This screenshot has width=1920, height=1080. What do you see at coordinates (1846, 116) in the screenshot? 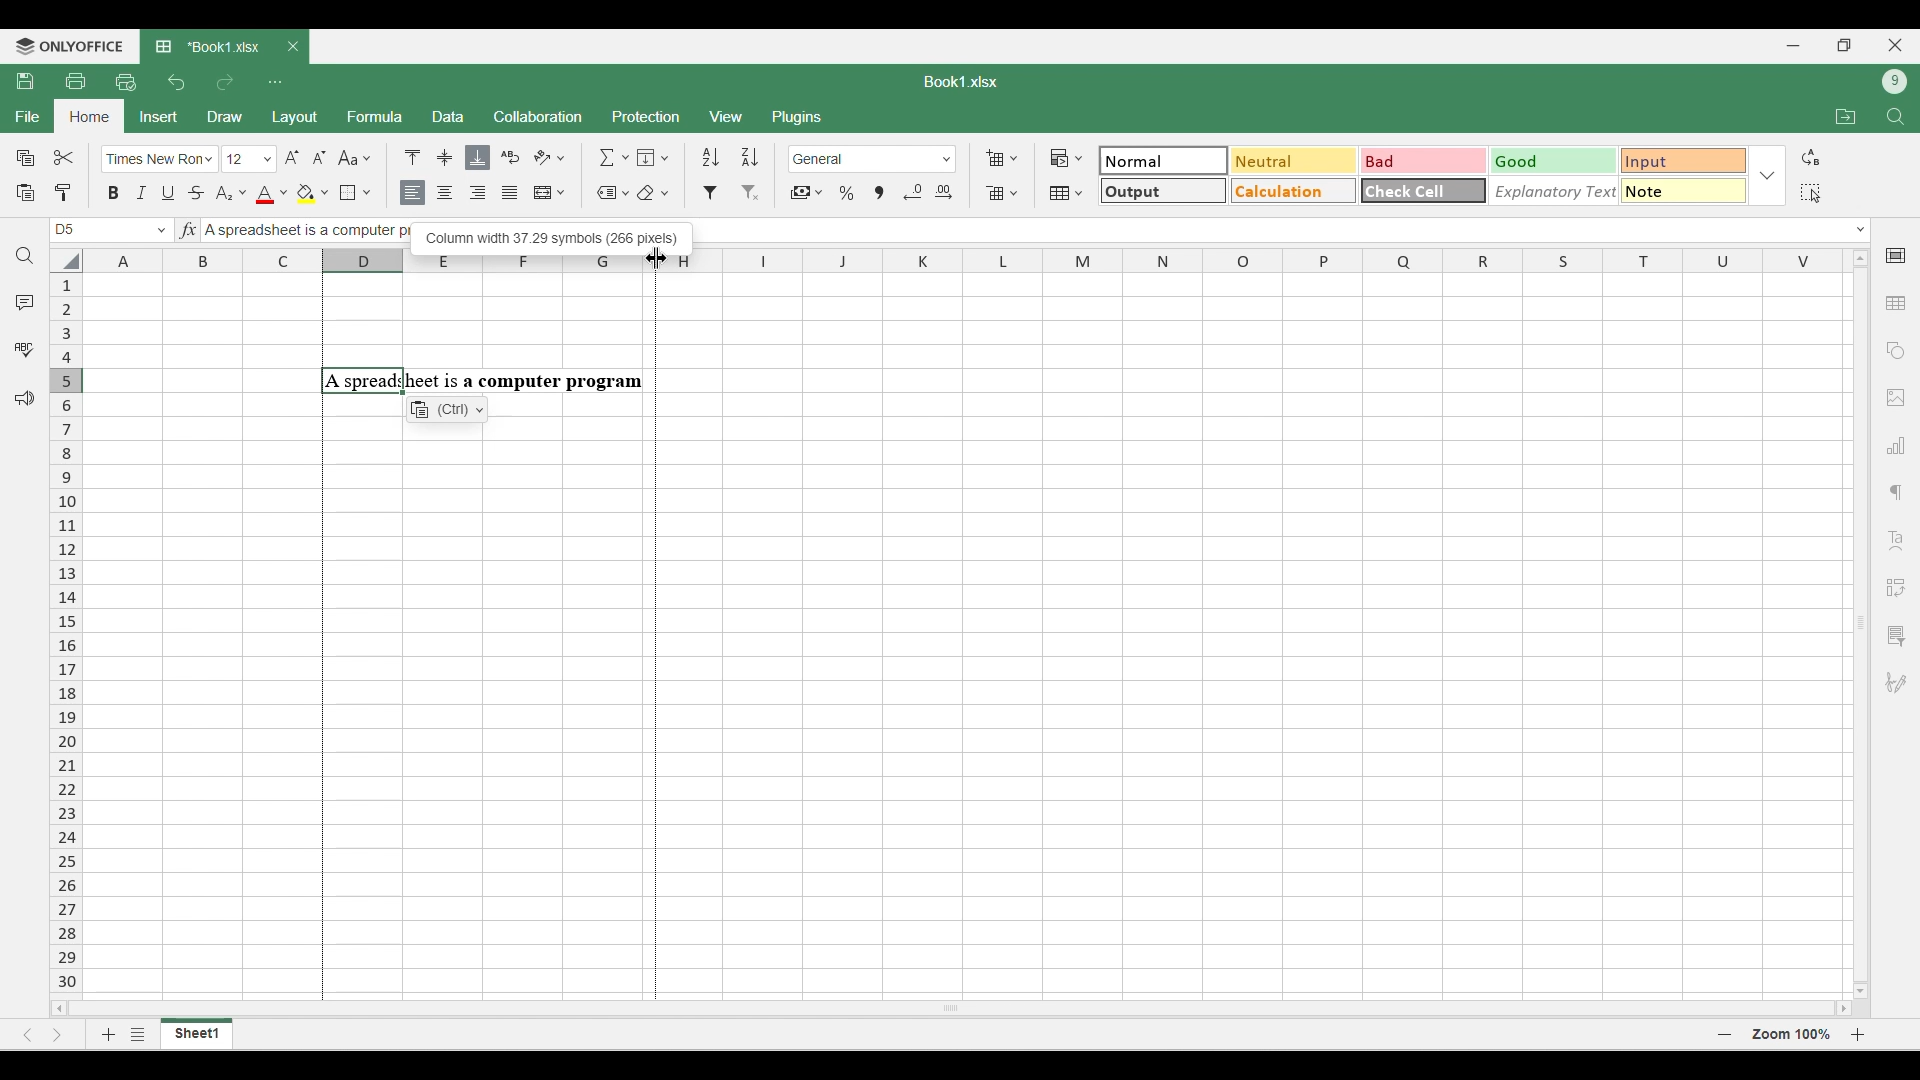
I see `Open file location` at bounding box center [1846, 116].